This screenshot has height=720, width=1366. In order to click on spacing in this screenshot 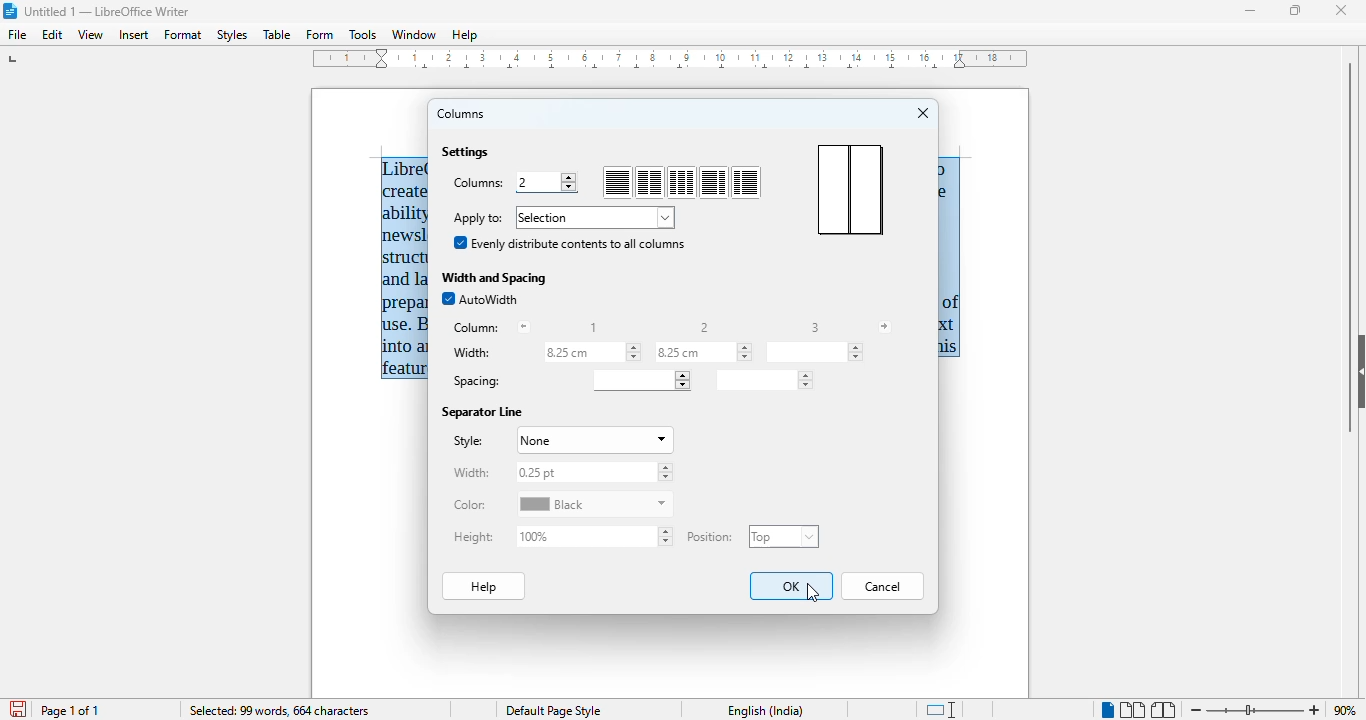, I will do `click(640, 380)`.